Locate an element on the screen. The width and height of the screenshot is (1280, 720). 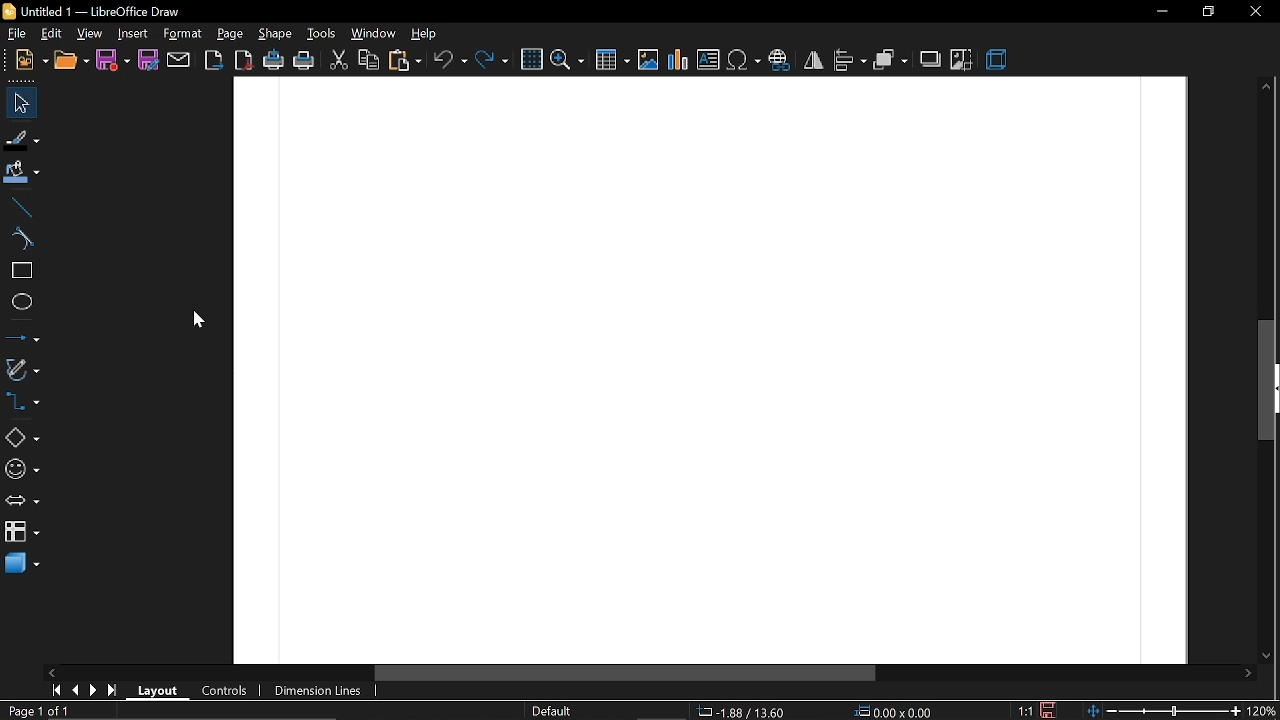
vertical scrollbar is located at coordinates (1267, 380).